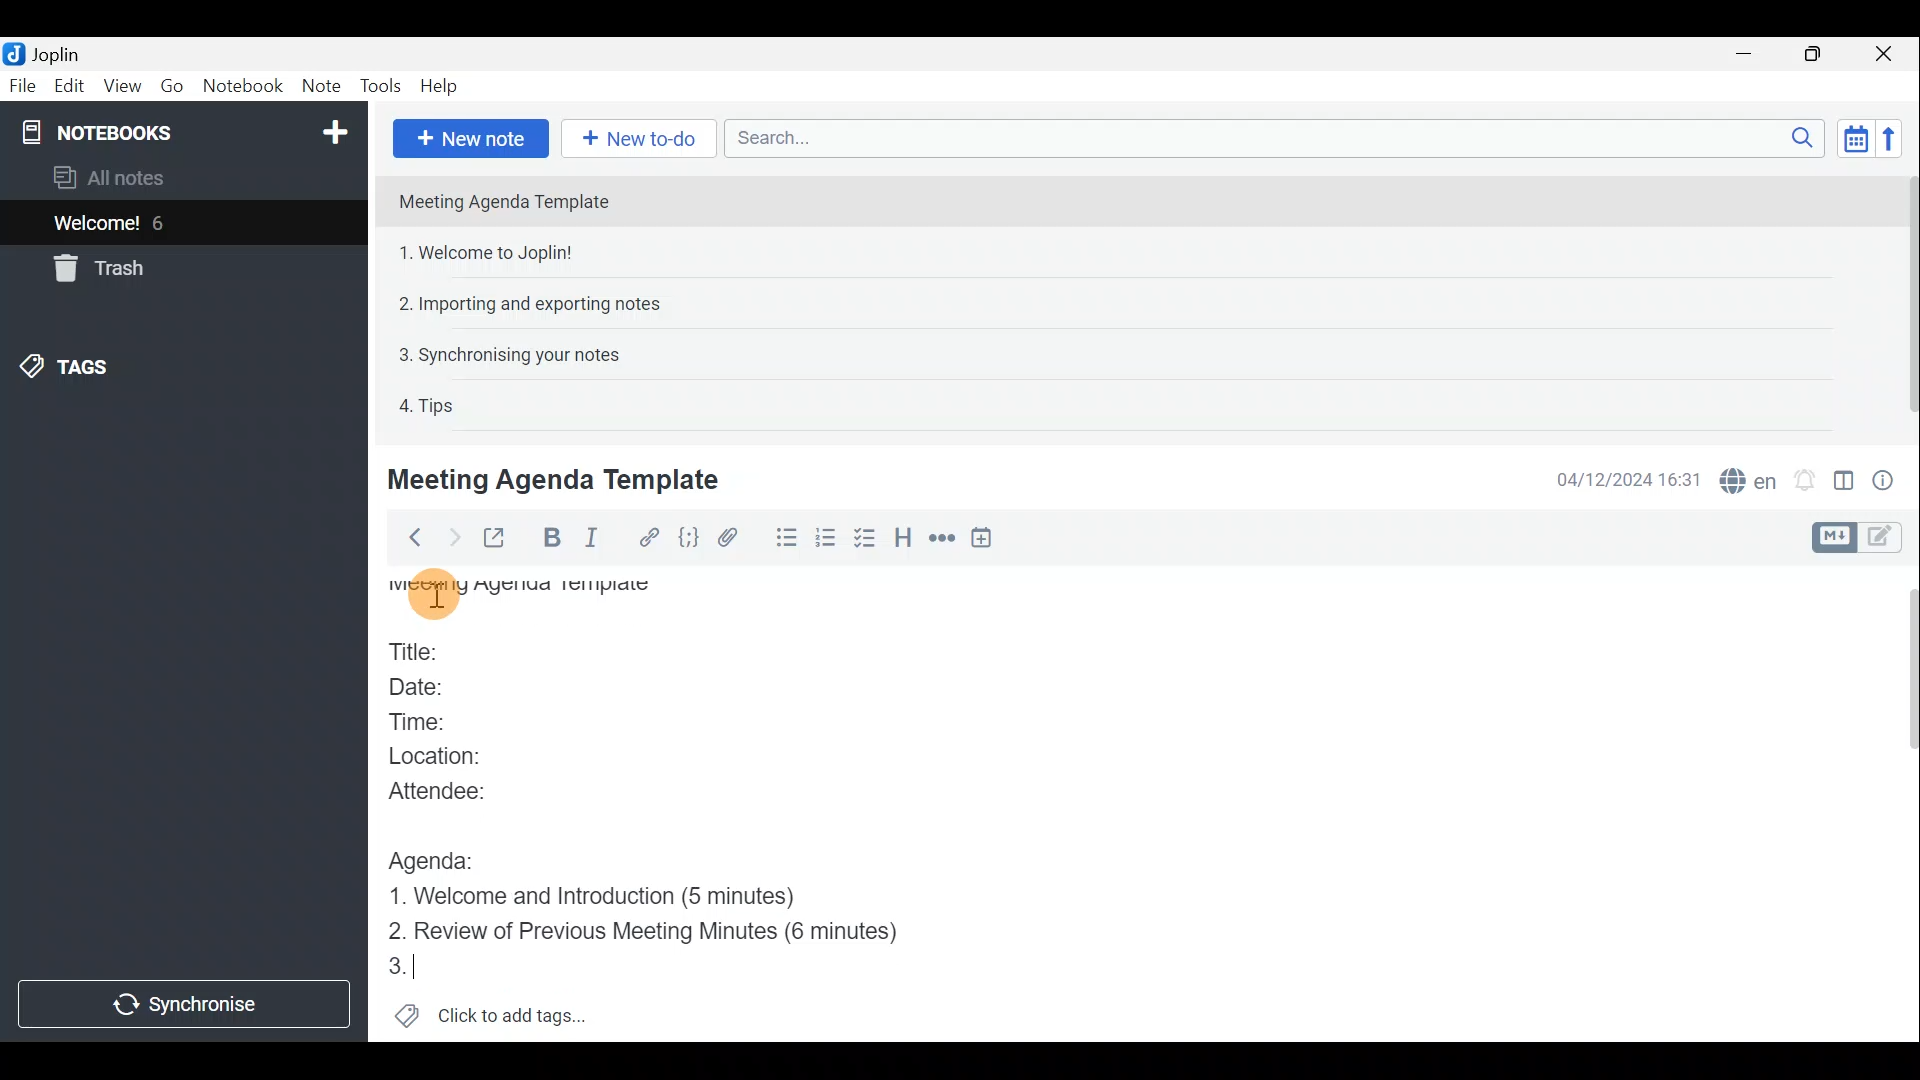 The width and height of the screenshot is (1920, 1080). I want to click on Meeting Agenda Template, so click(506, 201).